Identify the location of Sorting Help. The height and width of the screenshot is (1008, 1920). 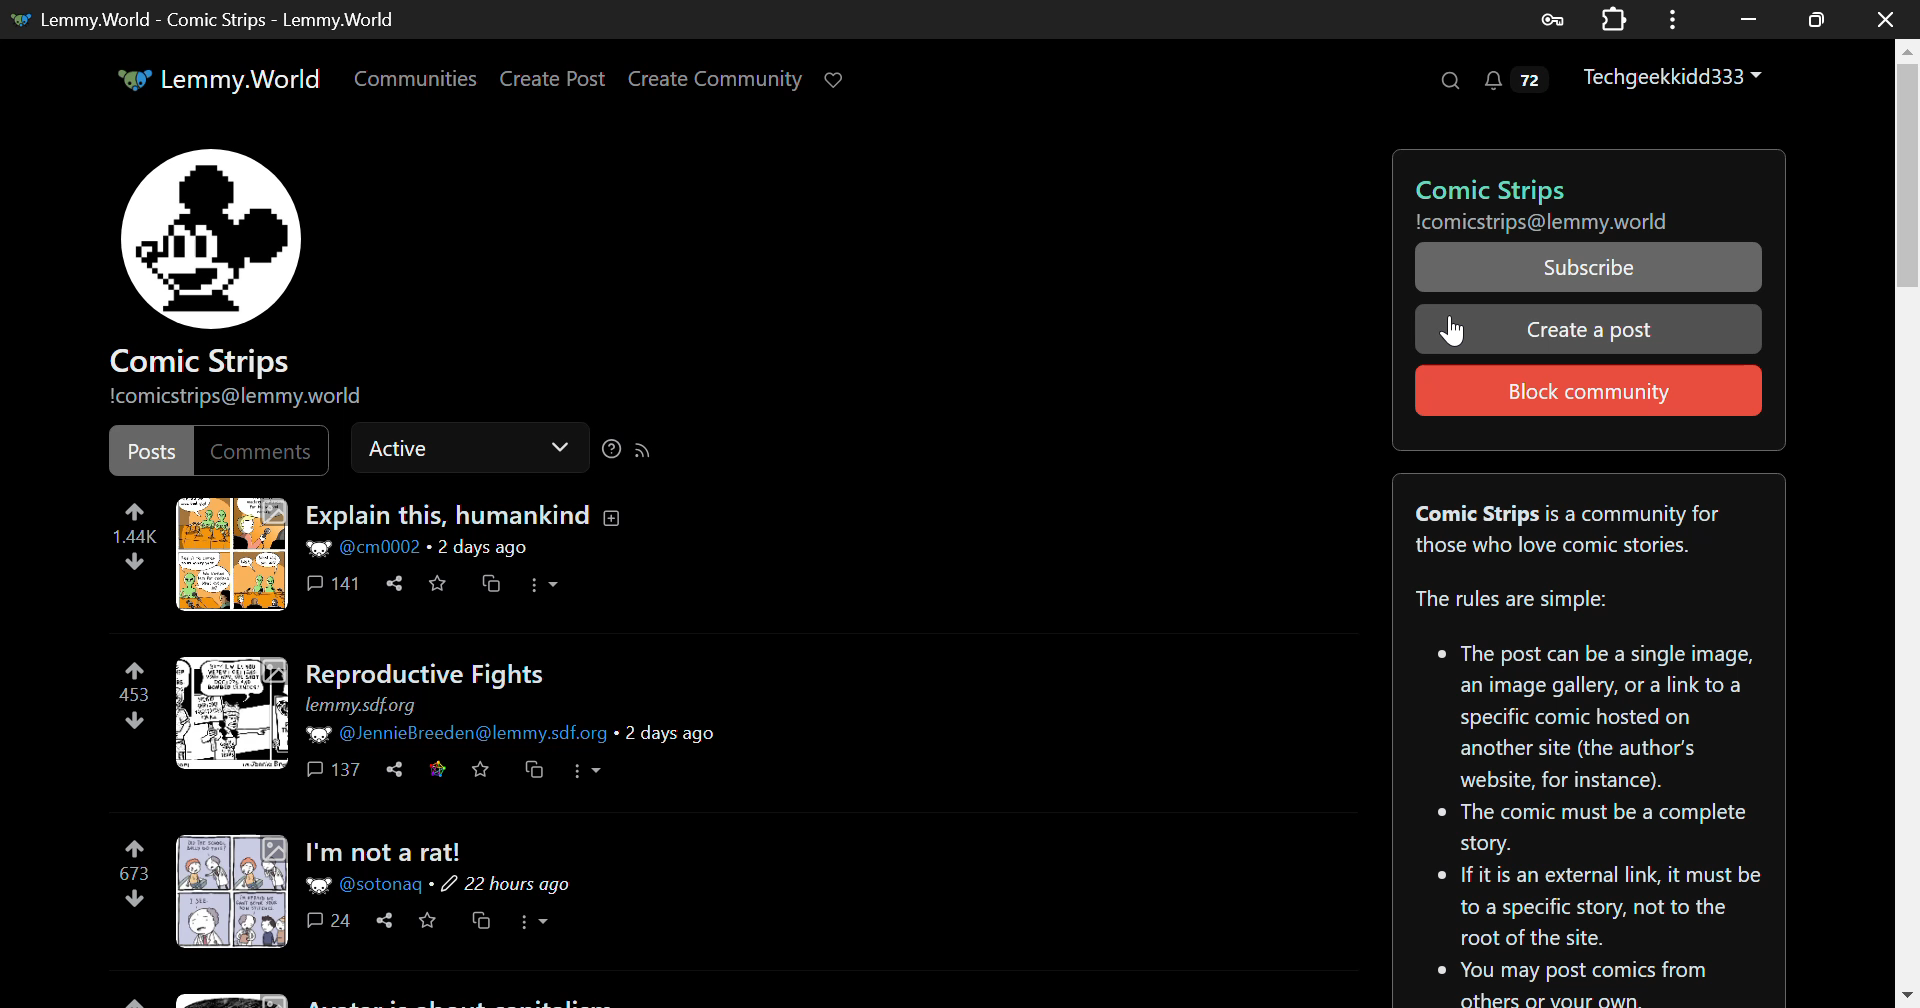
(610, 449).